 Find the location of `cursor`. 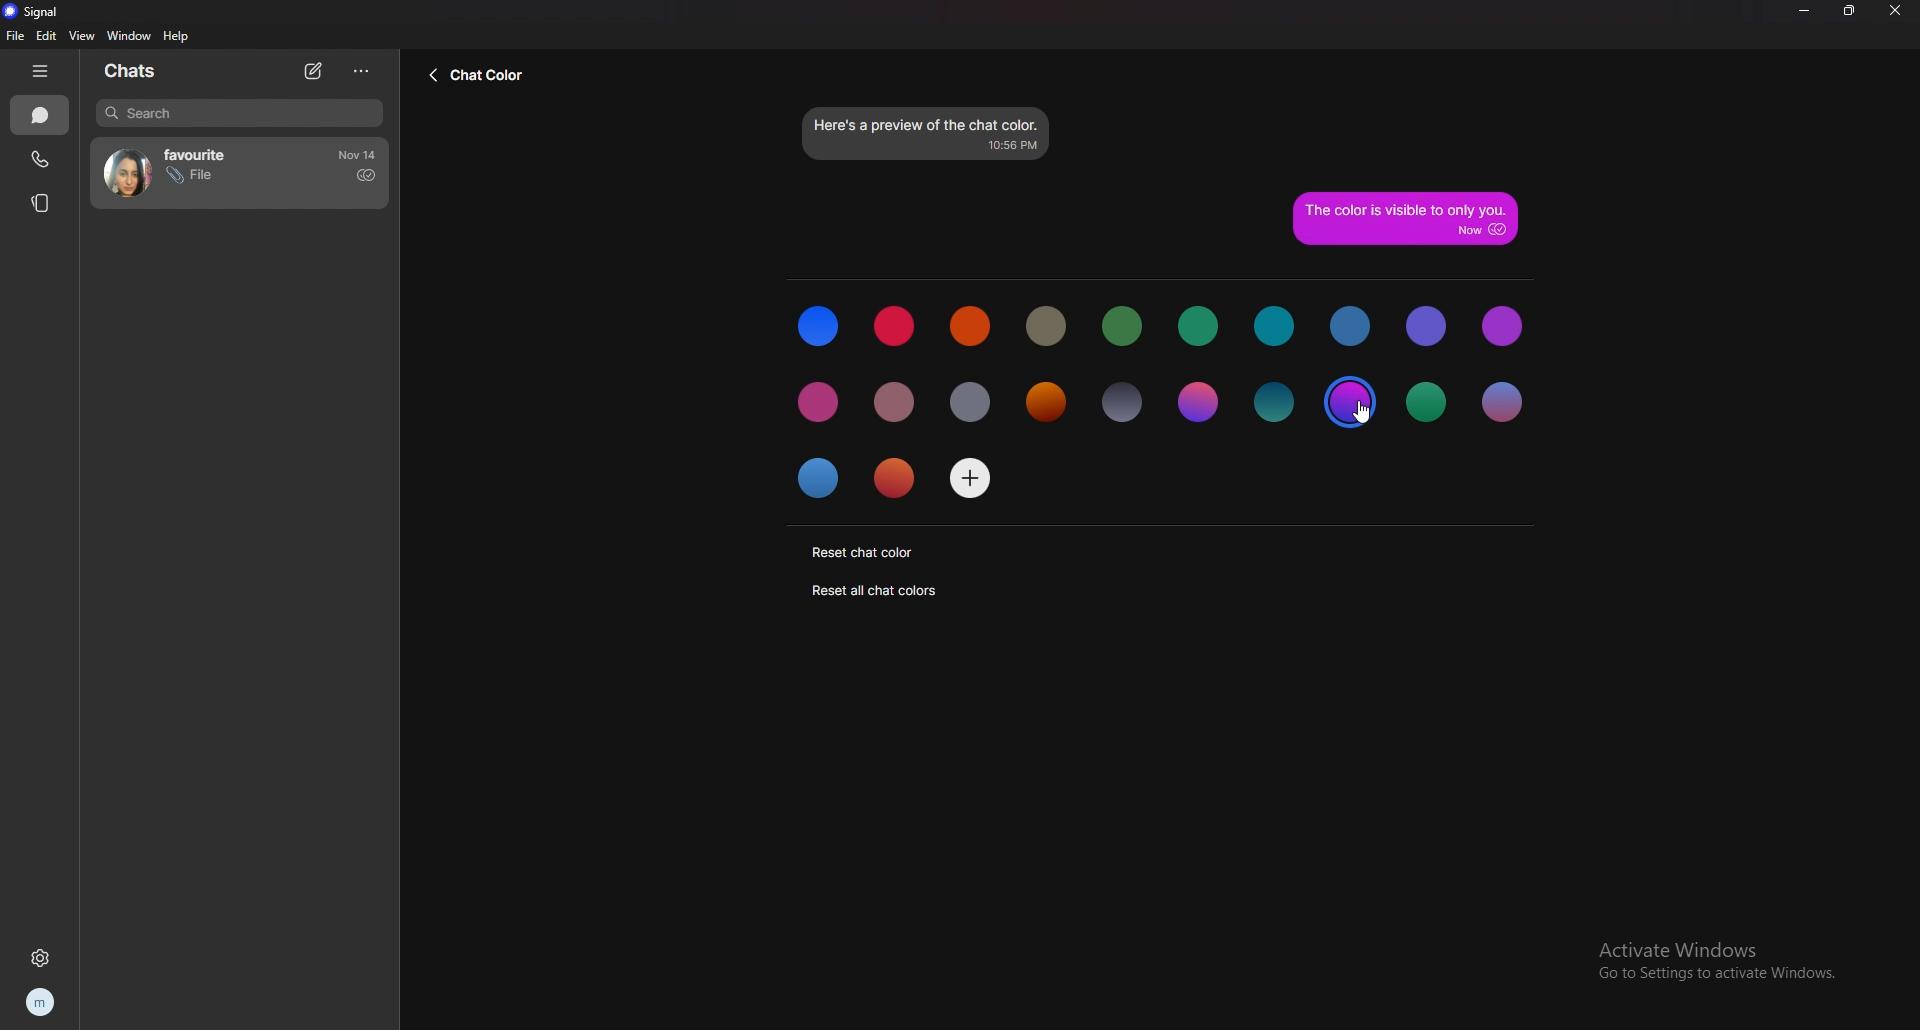

cursor is located at coordinates (1358, 411).